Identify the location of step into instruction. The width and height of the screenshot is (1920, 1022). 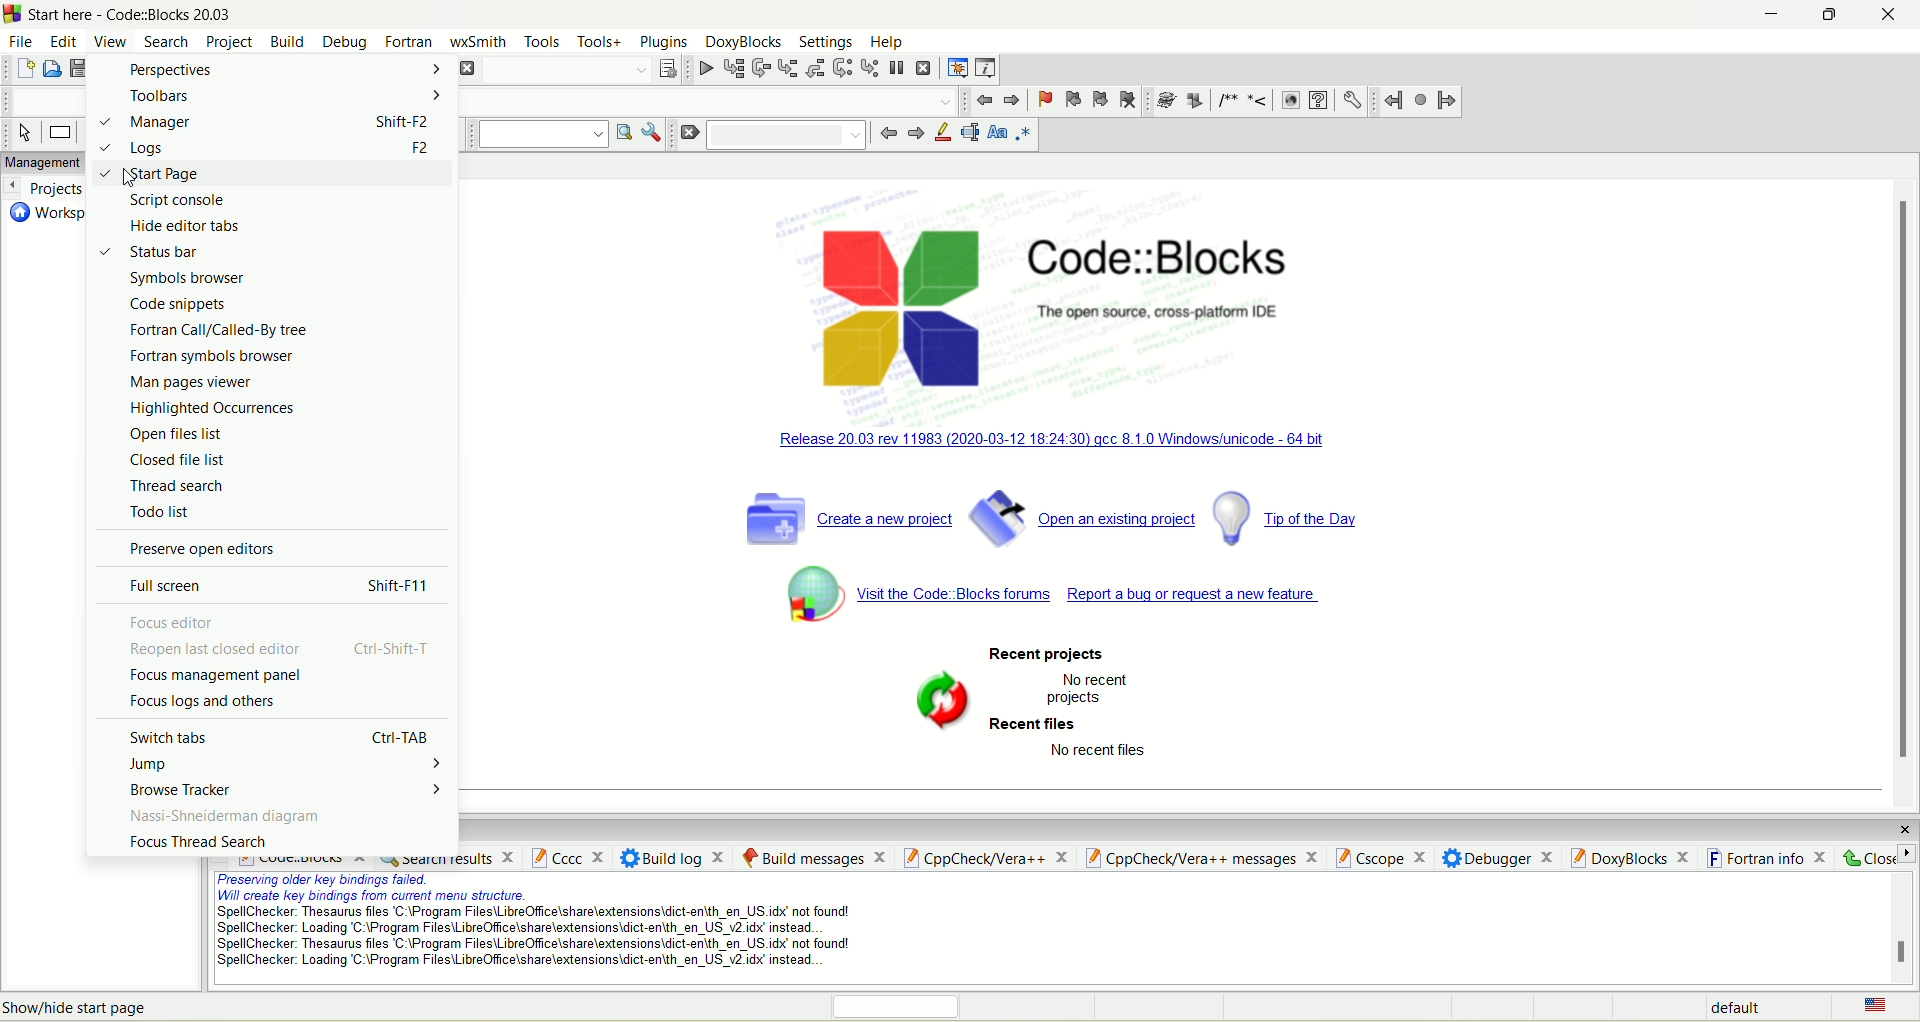
(869, 68).